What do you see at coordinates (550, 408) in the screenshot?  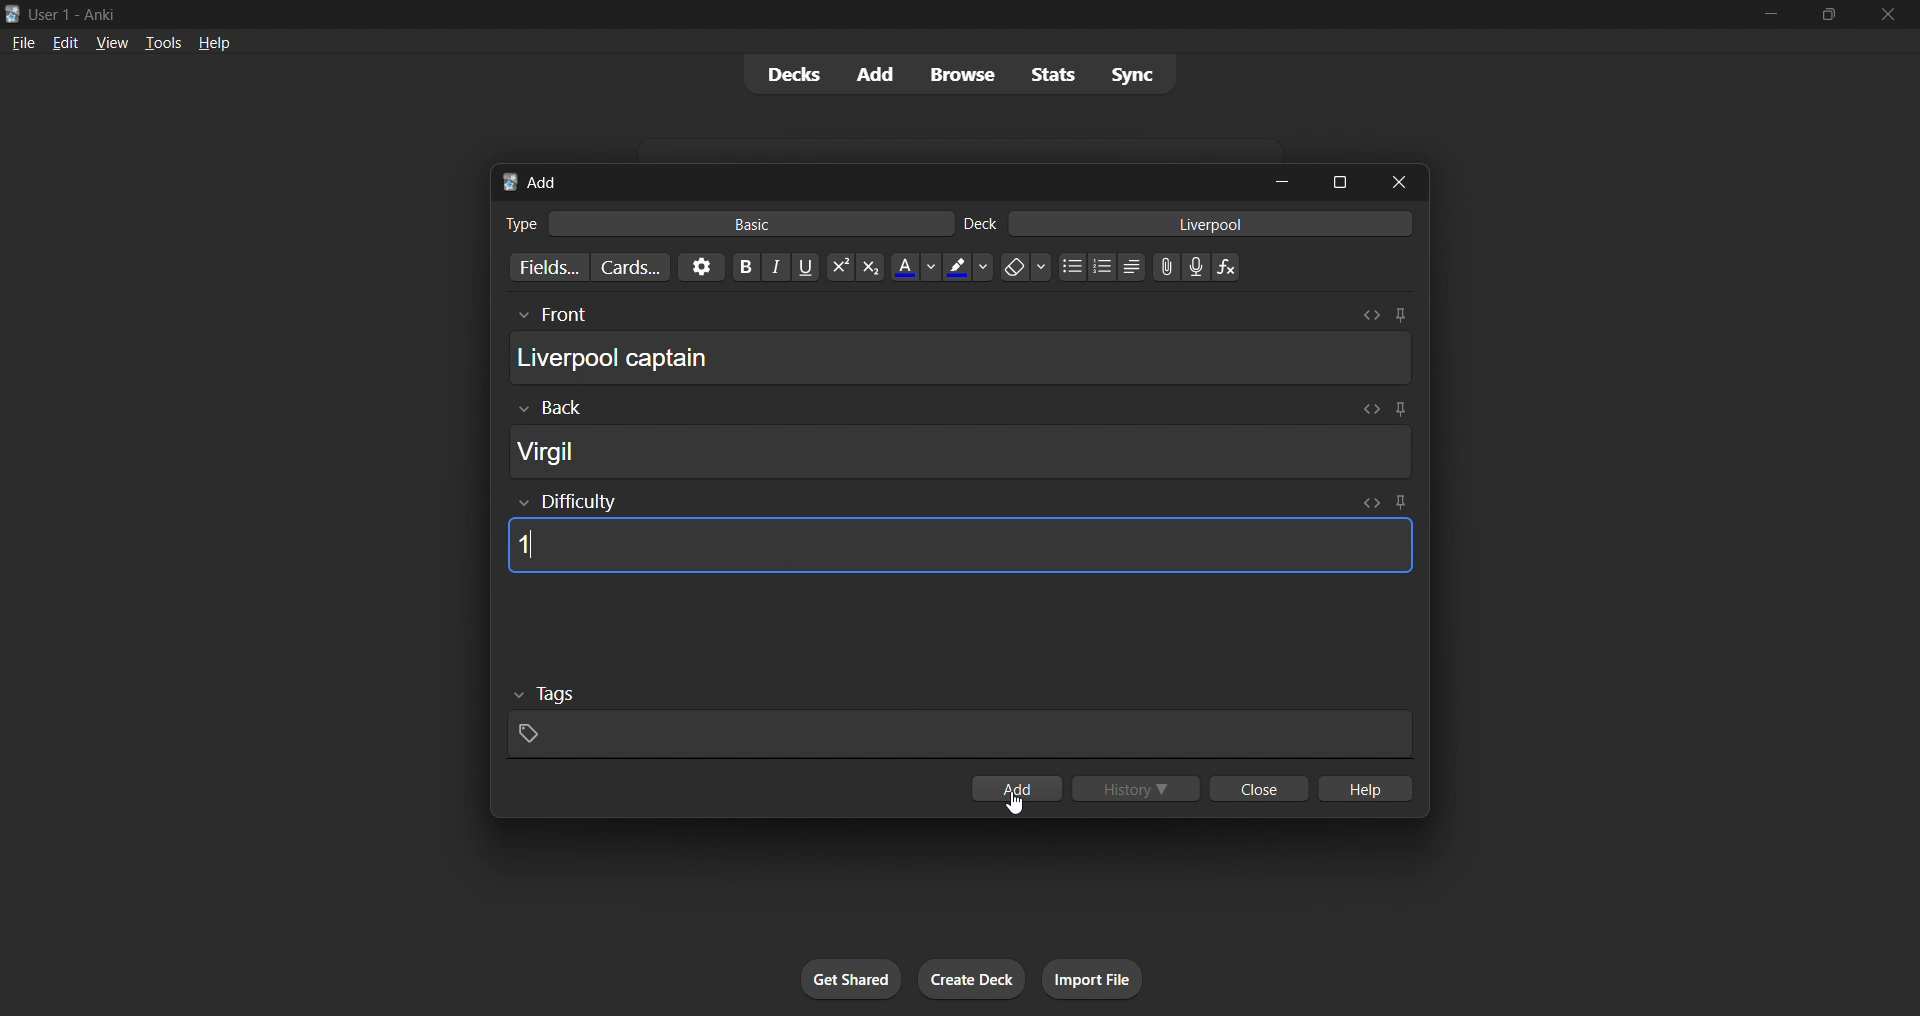 I see `` at bounding box center [550, 408].